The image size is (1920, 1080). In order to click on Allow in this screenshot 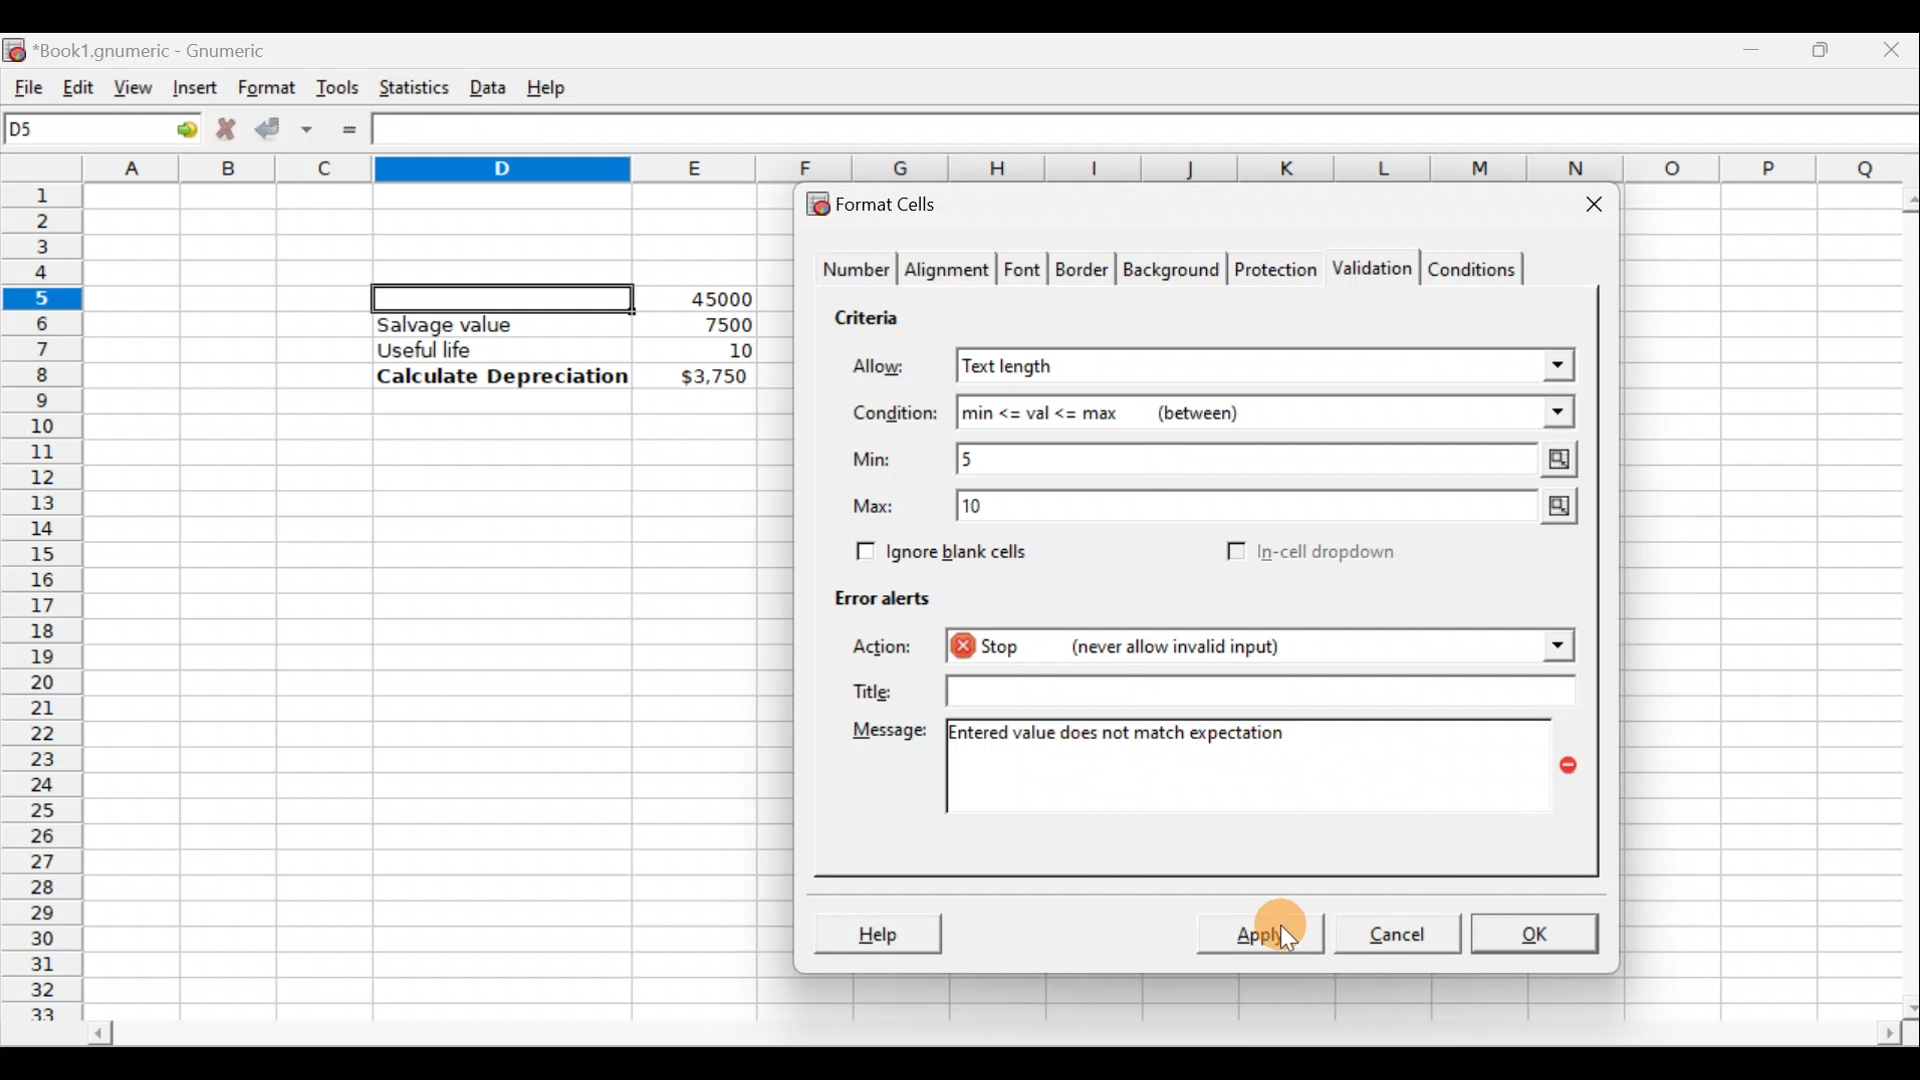, I will do `click(893, 369)`.